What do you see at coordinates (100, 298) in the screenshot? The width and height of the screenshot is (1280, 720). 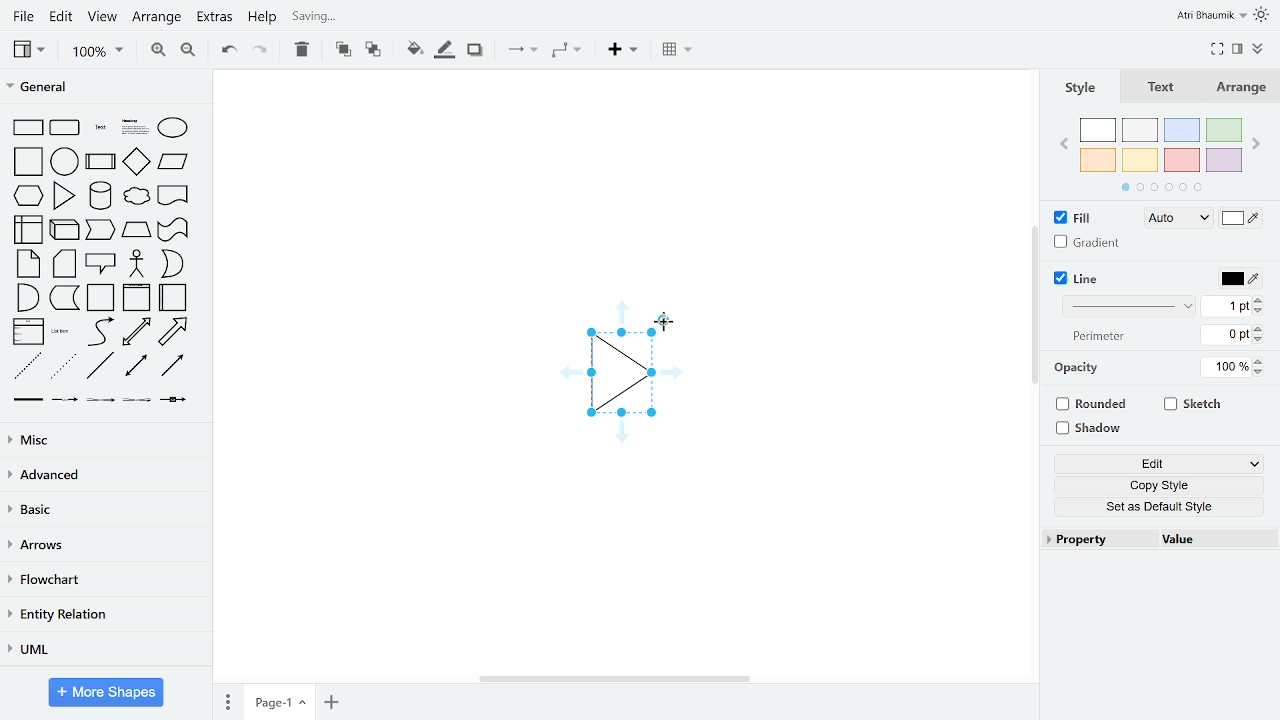 I see `container` at bounding box center [100, 298].